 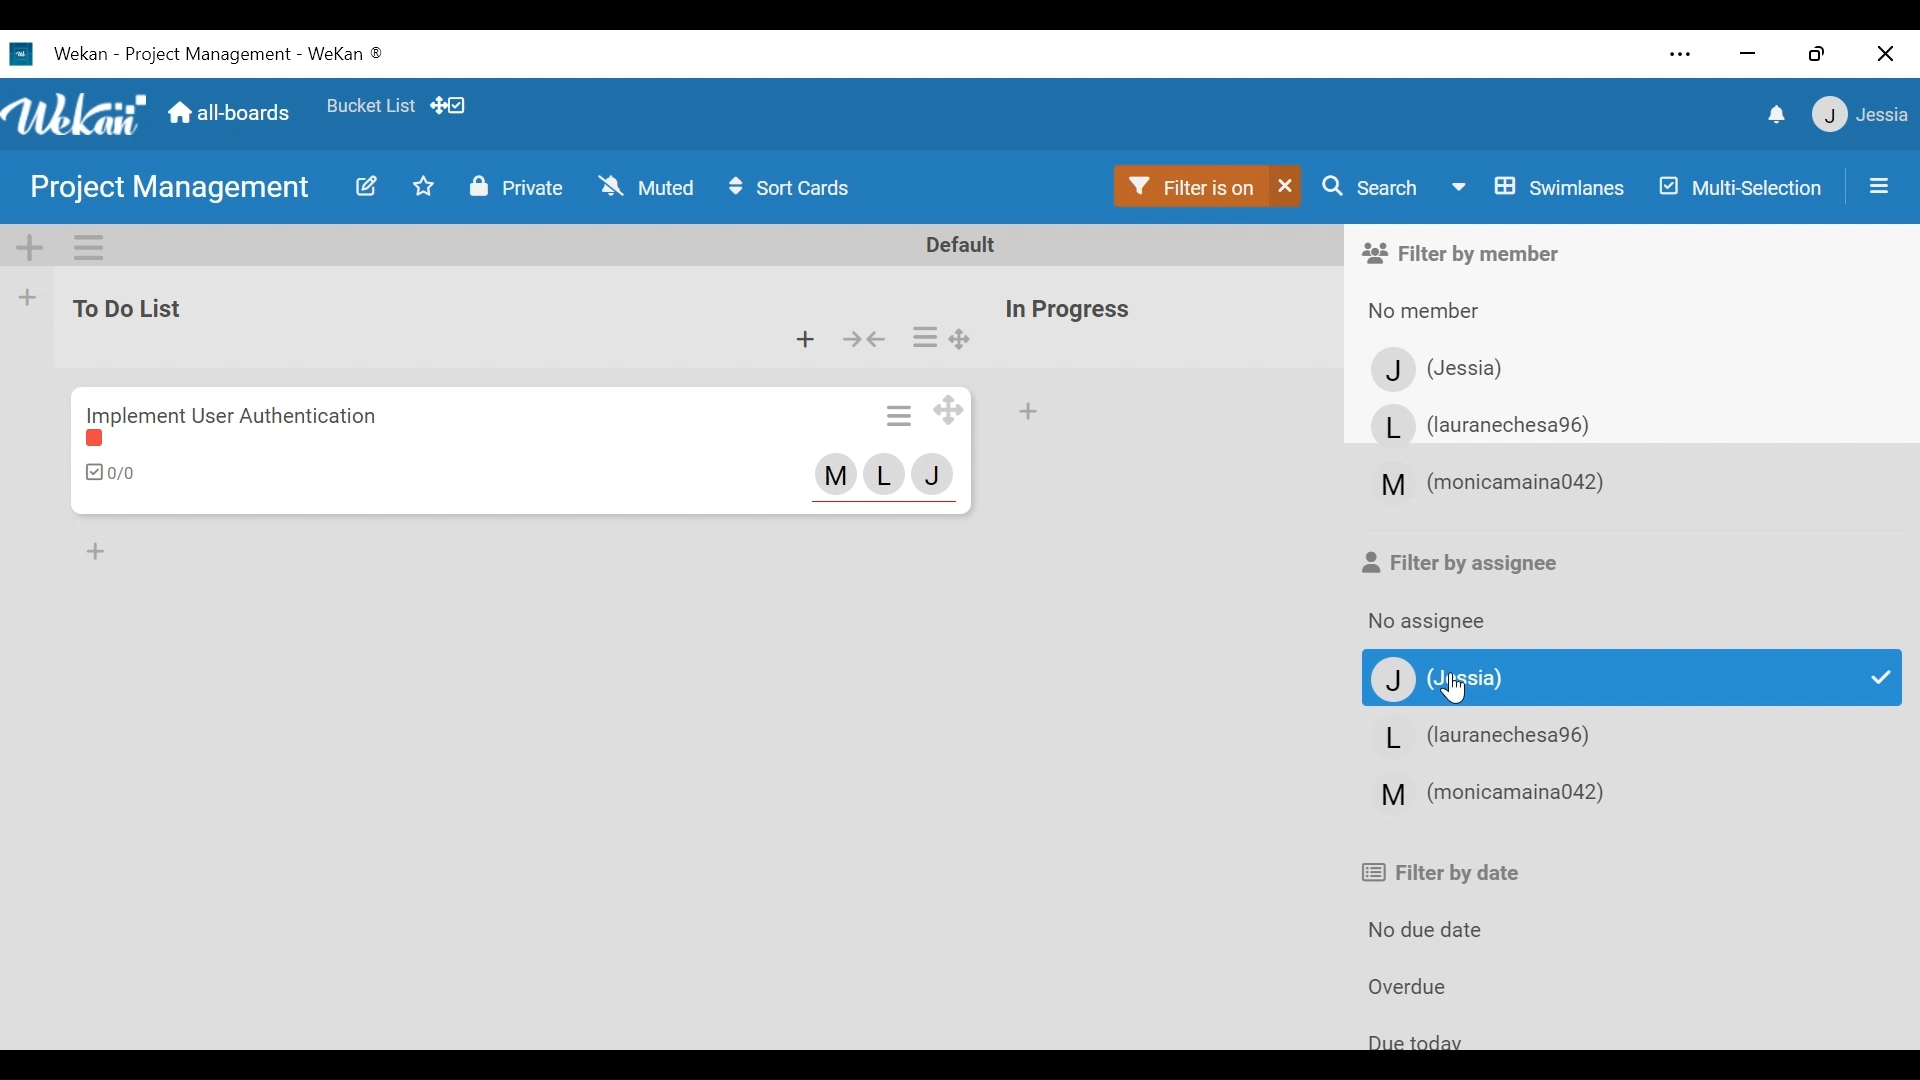 What do you see at coordinates (1437, 1041) in the screenshot?
I see `due today` at bounding box center [1437, 1041].